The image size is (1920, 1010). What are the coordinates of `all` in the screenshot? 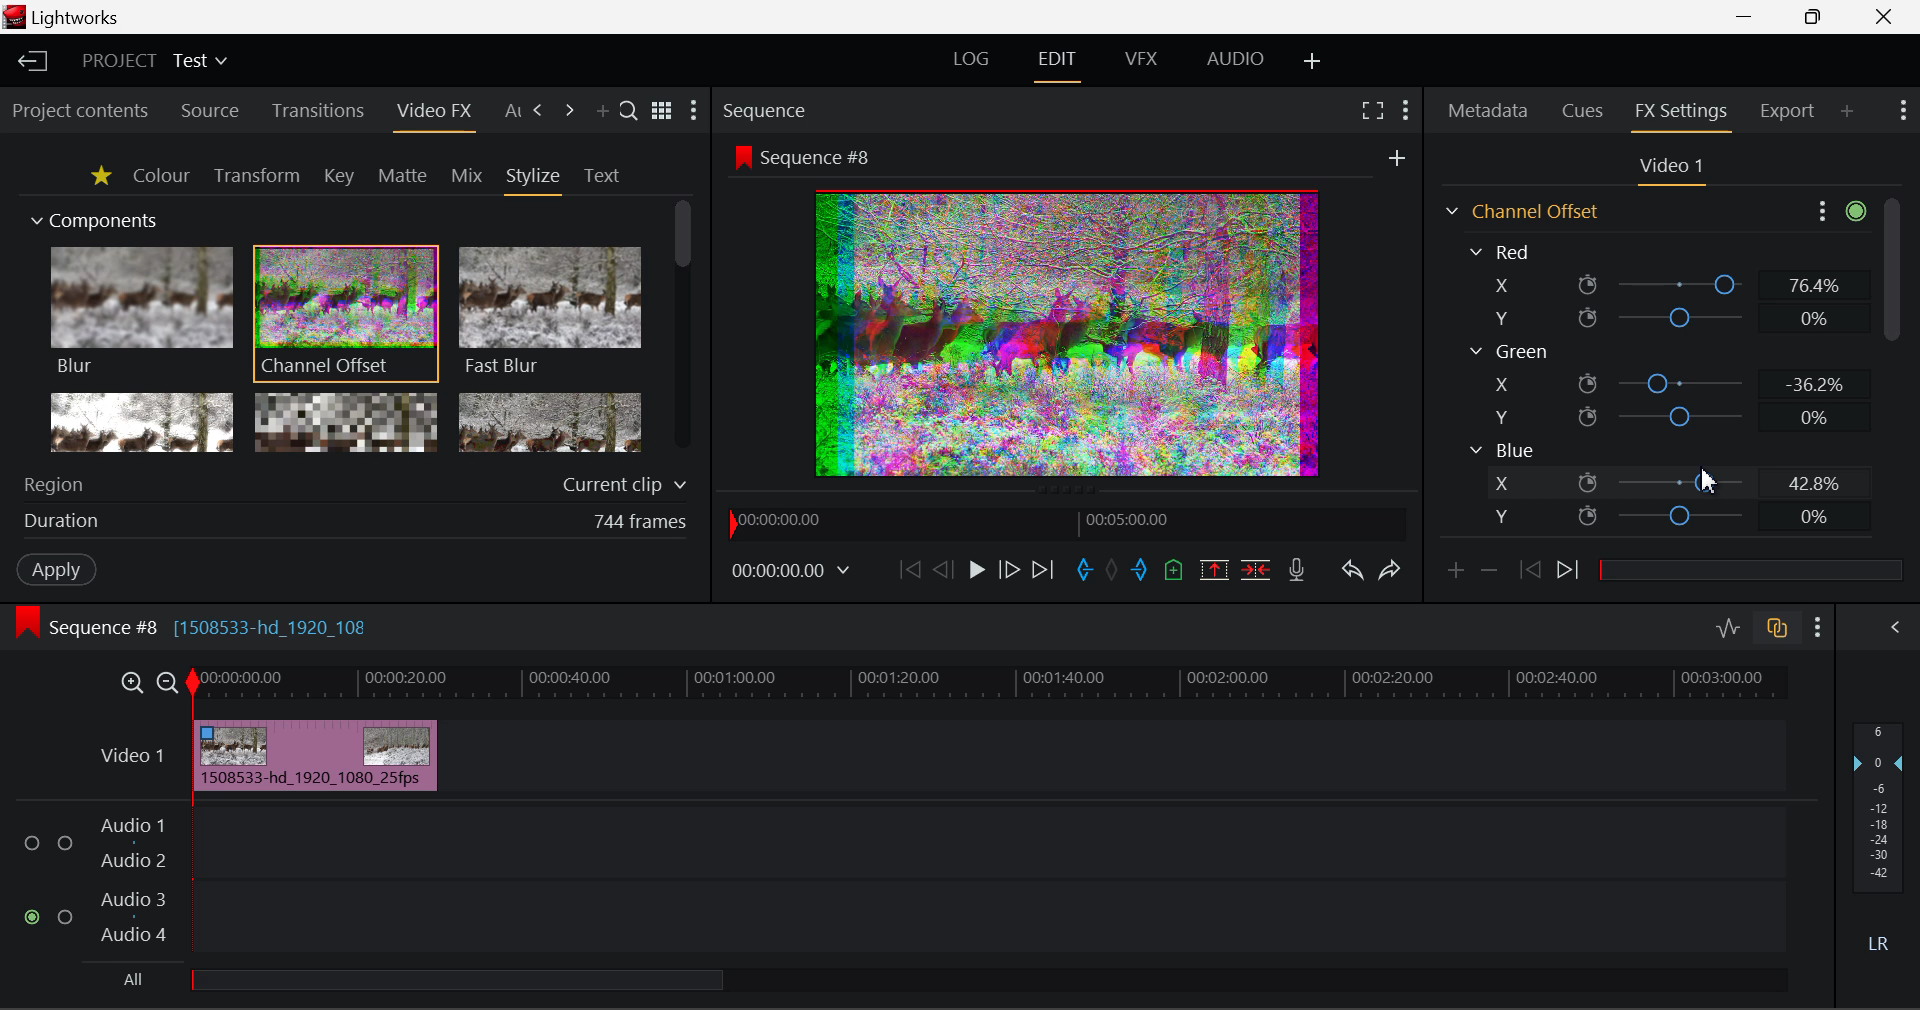 It's located at (412, 983).